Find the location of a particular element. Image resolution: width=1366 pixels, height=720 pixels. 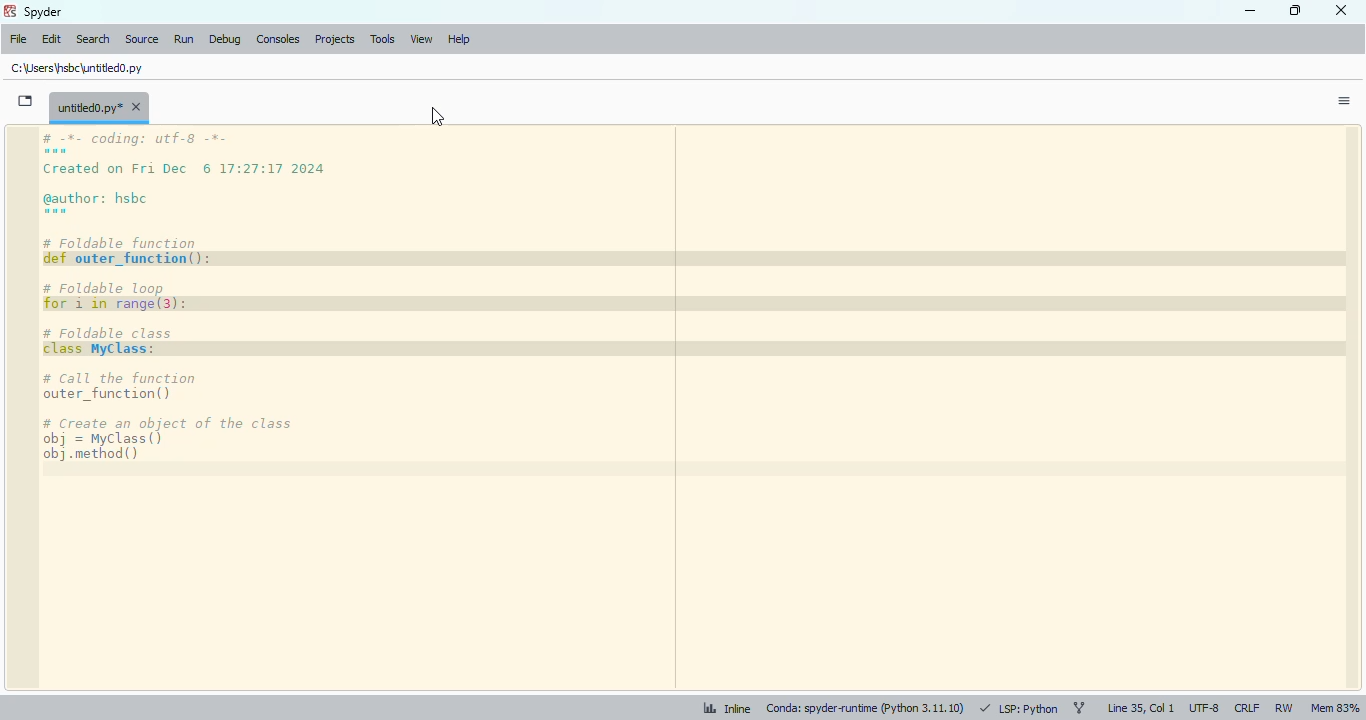

UTF-8 is located at coordinates (1205, 710).